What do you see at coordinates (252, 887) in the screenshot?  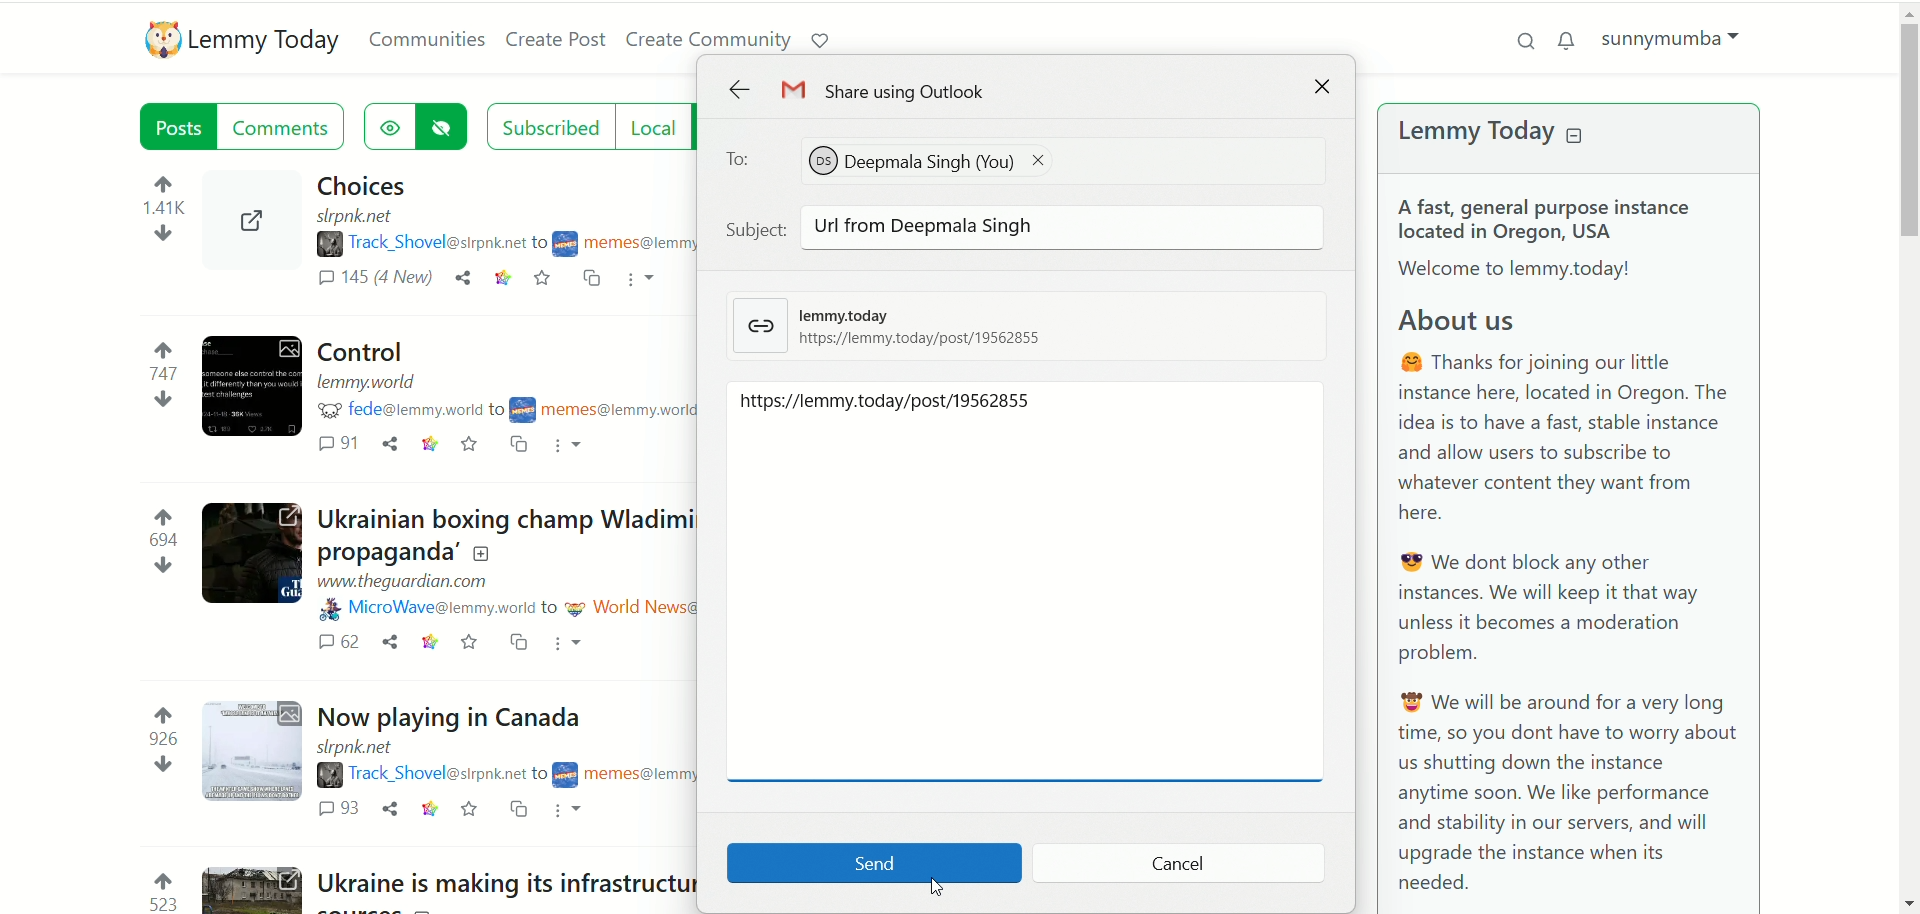 I see `Expand the post with the image` at bounding box center [252, 887].